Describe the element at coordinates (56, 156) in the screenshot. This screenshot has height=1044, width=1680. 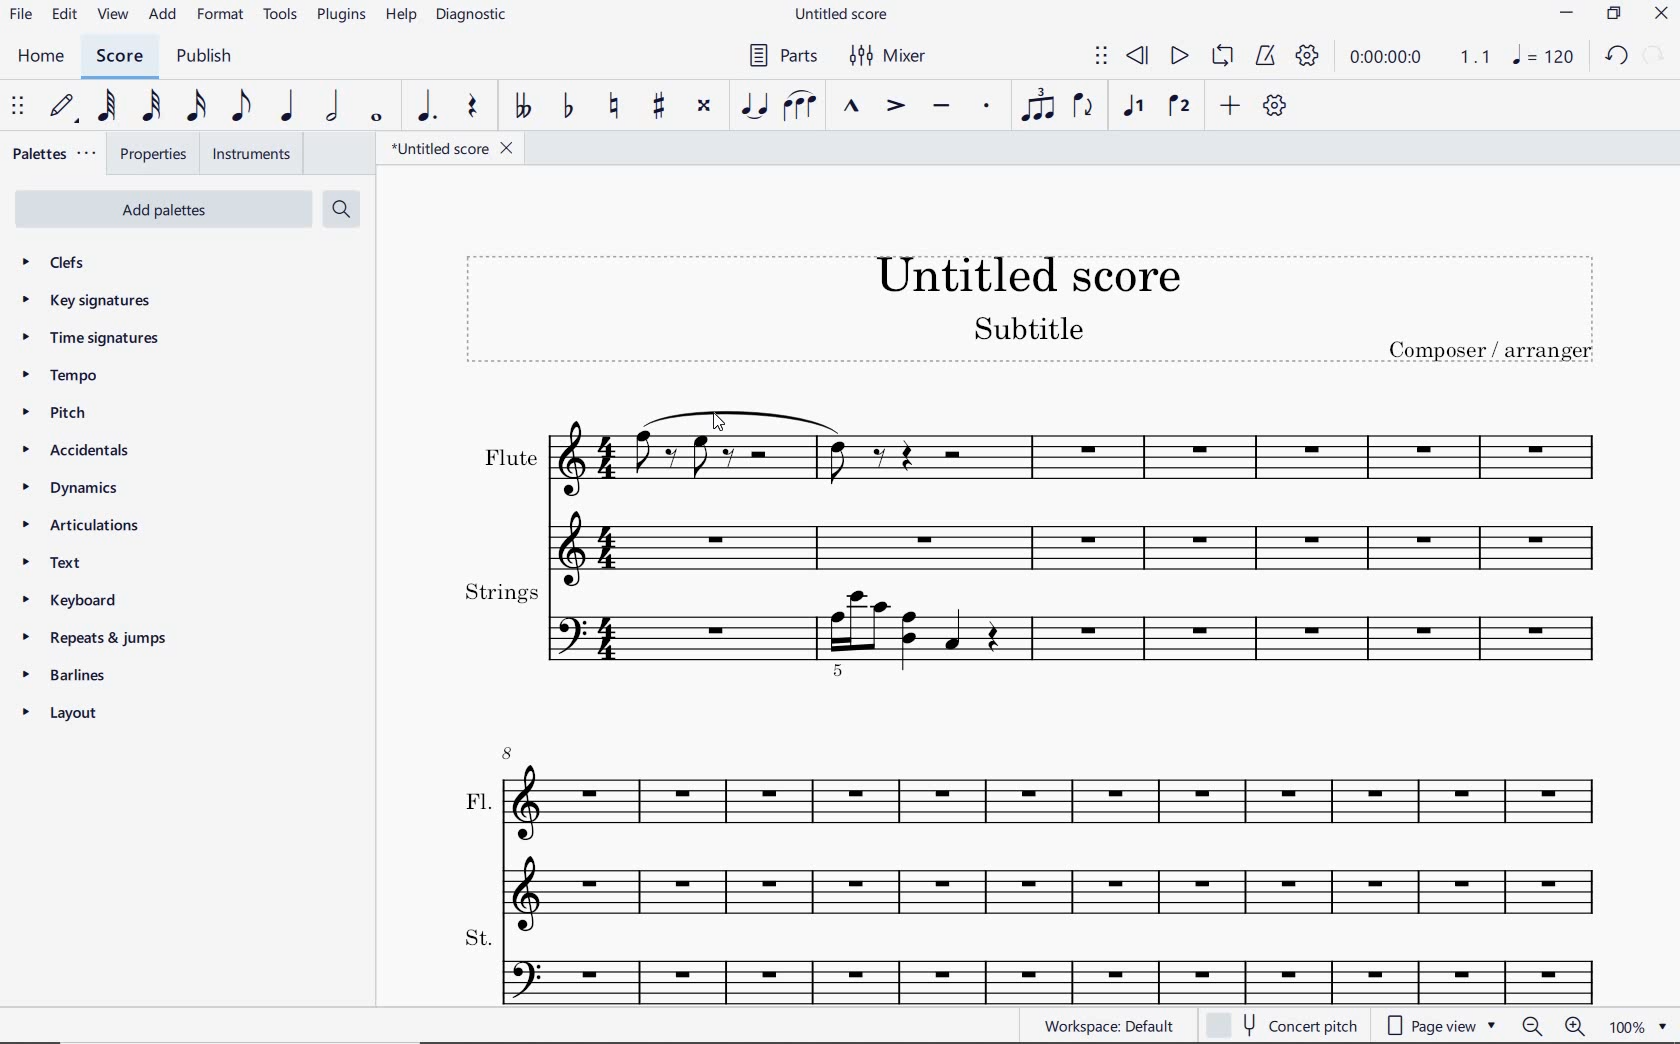
I see `PALETTES` at that location.